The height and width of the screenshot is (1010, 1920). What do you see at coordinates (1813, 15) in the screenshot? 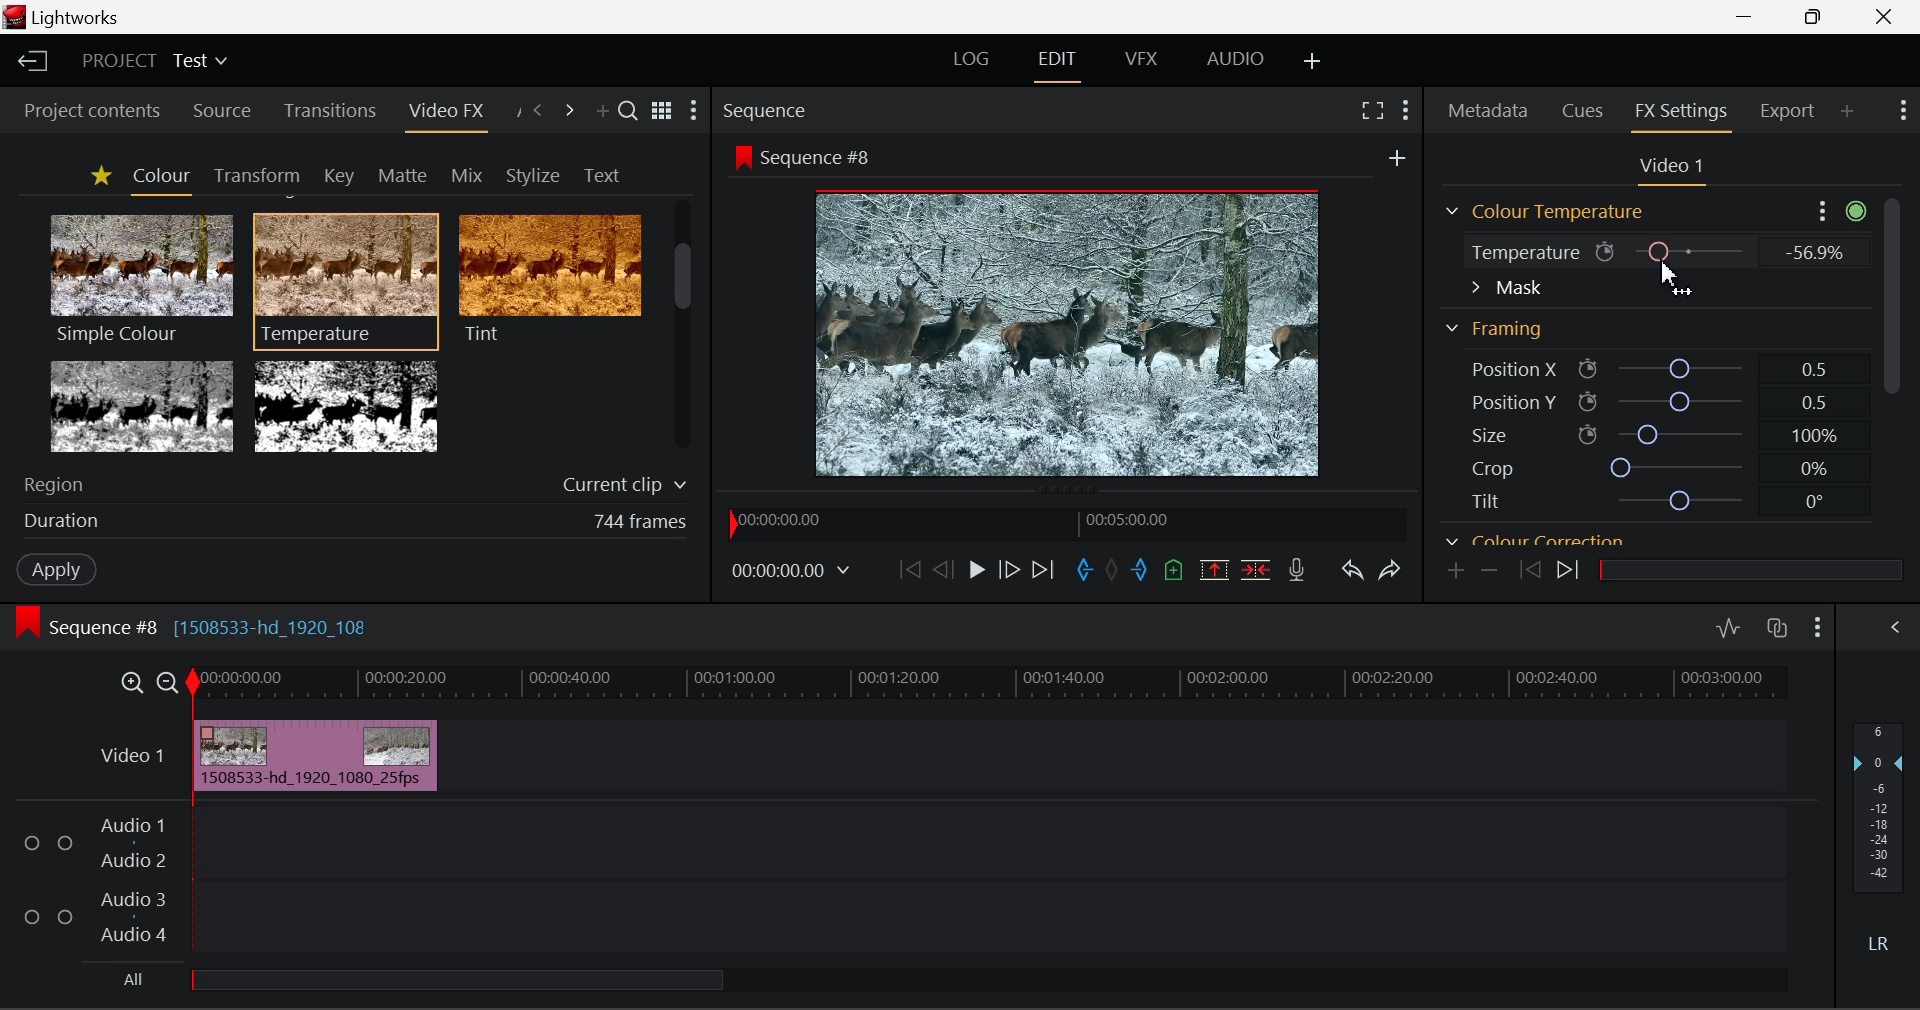
I see `Minimize` at bounding box center [1813, 15].